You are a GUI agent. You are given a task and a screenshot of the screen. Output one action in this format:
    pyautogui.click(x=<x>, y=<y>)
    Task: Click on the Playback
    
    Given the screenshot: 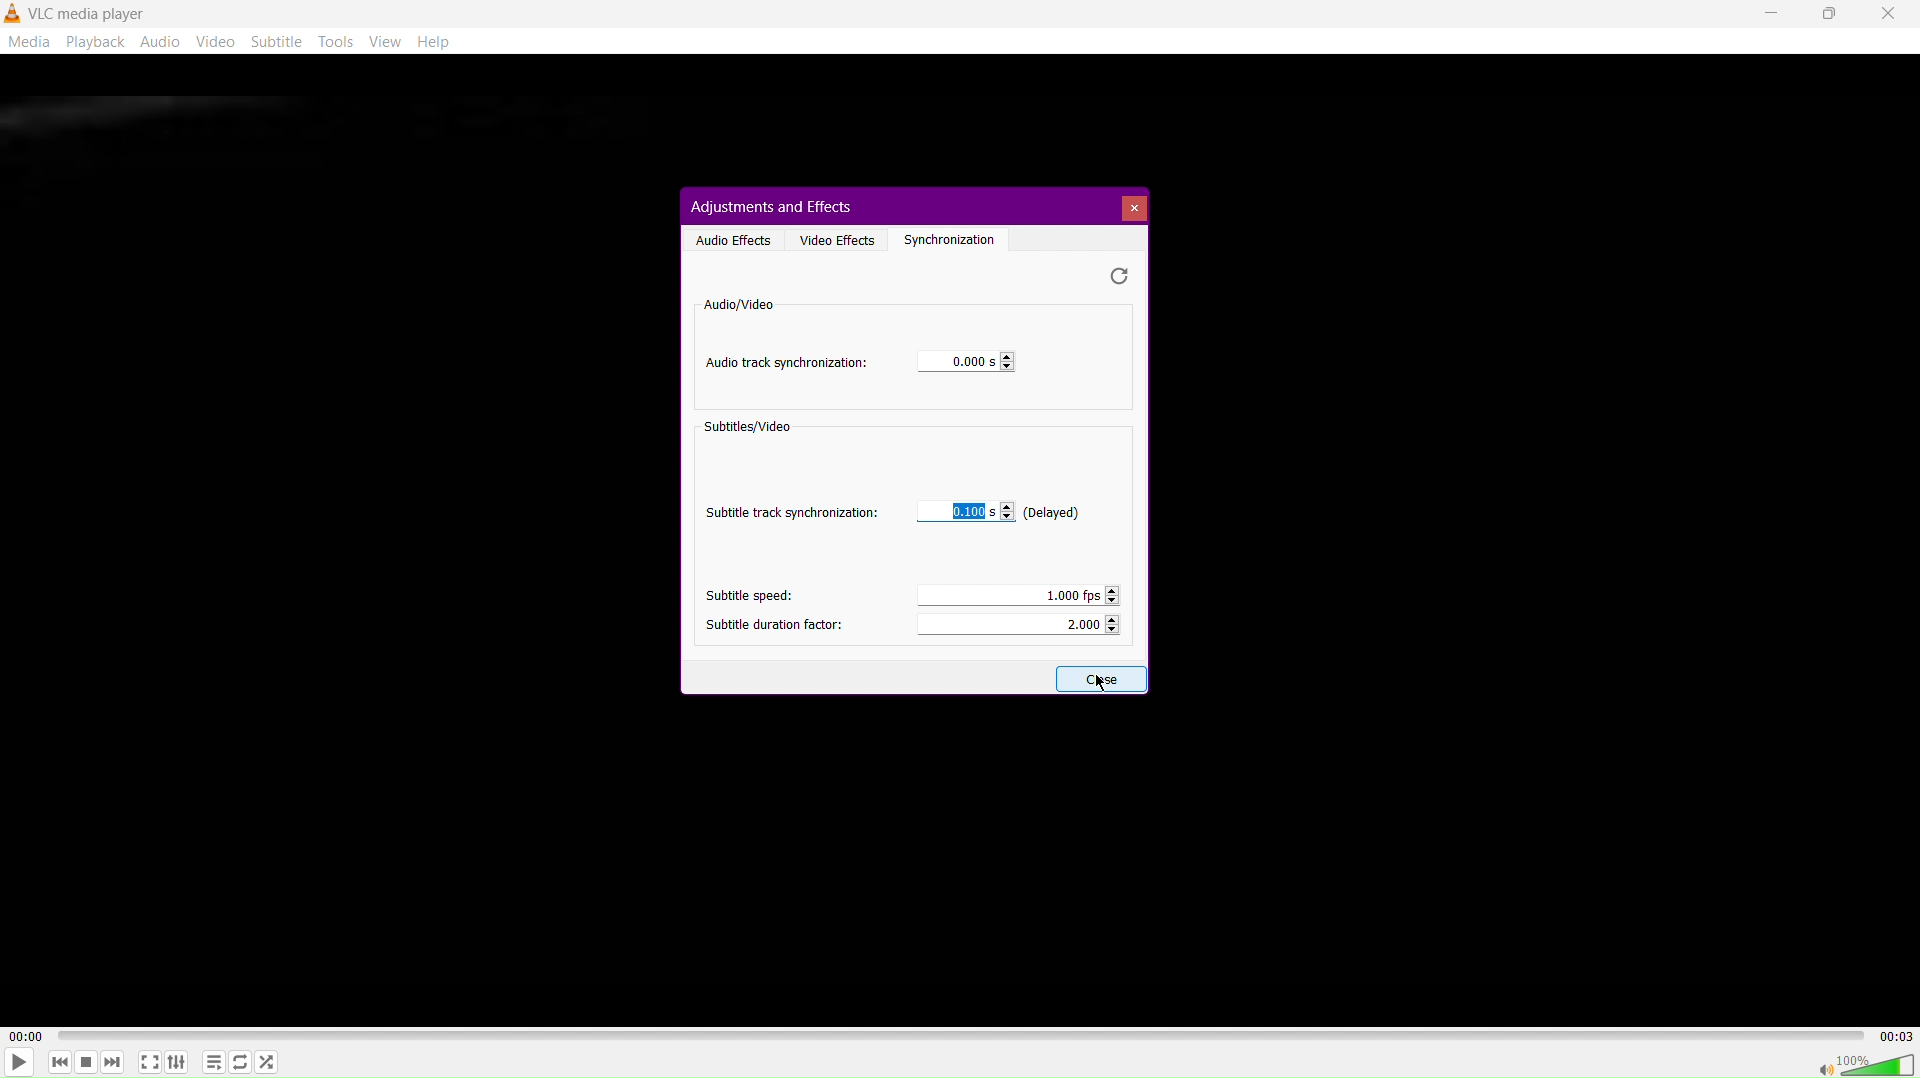 What is the action you would take?
    pyautogui.click(x=100, y=41)
    